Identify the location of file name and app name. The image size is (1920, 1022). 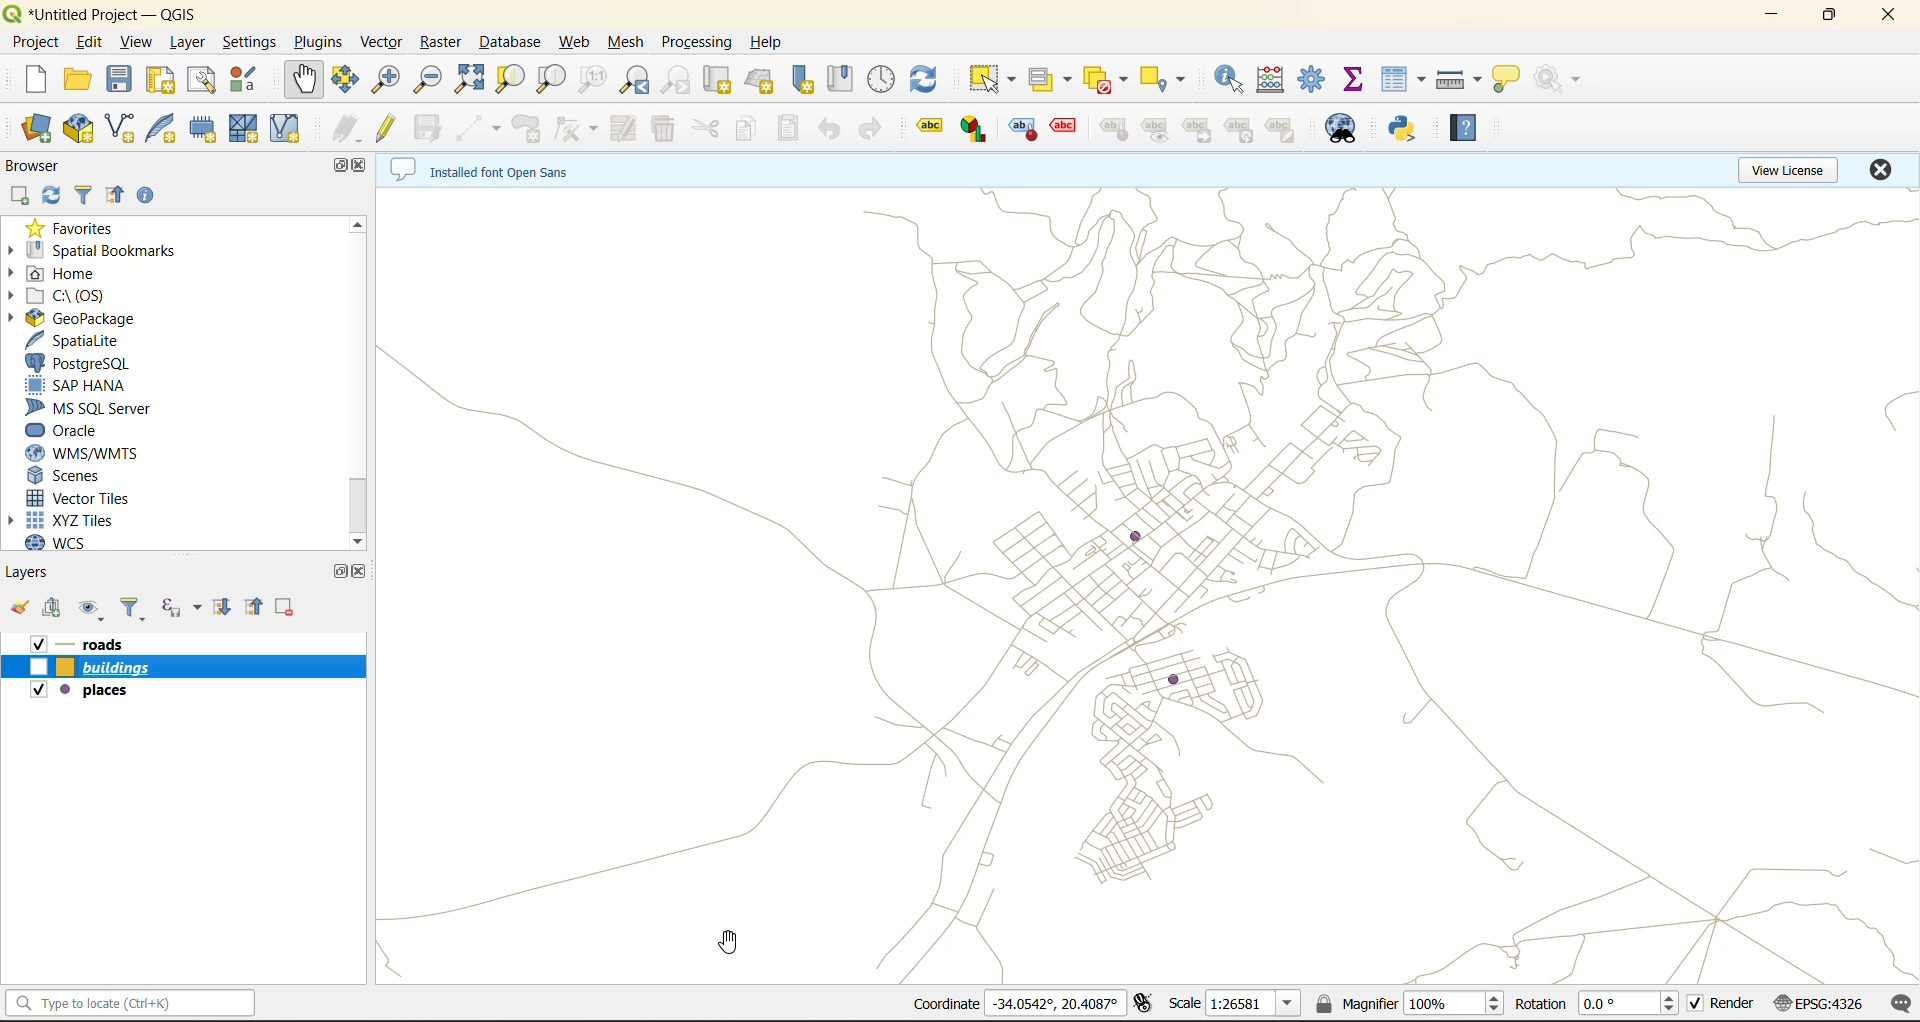
(109, 13).